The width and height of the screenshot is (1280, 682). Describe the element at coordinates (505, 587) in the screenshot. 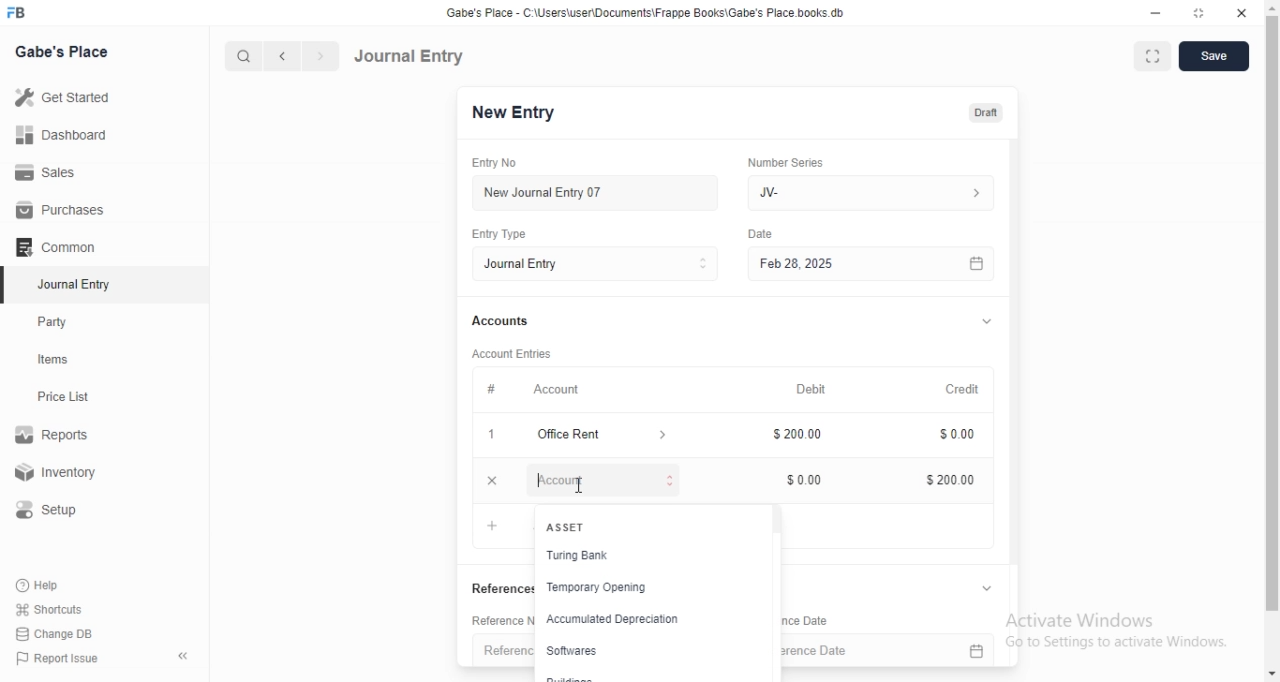

I see `‘References` at that location.